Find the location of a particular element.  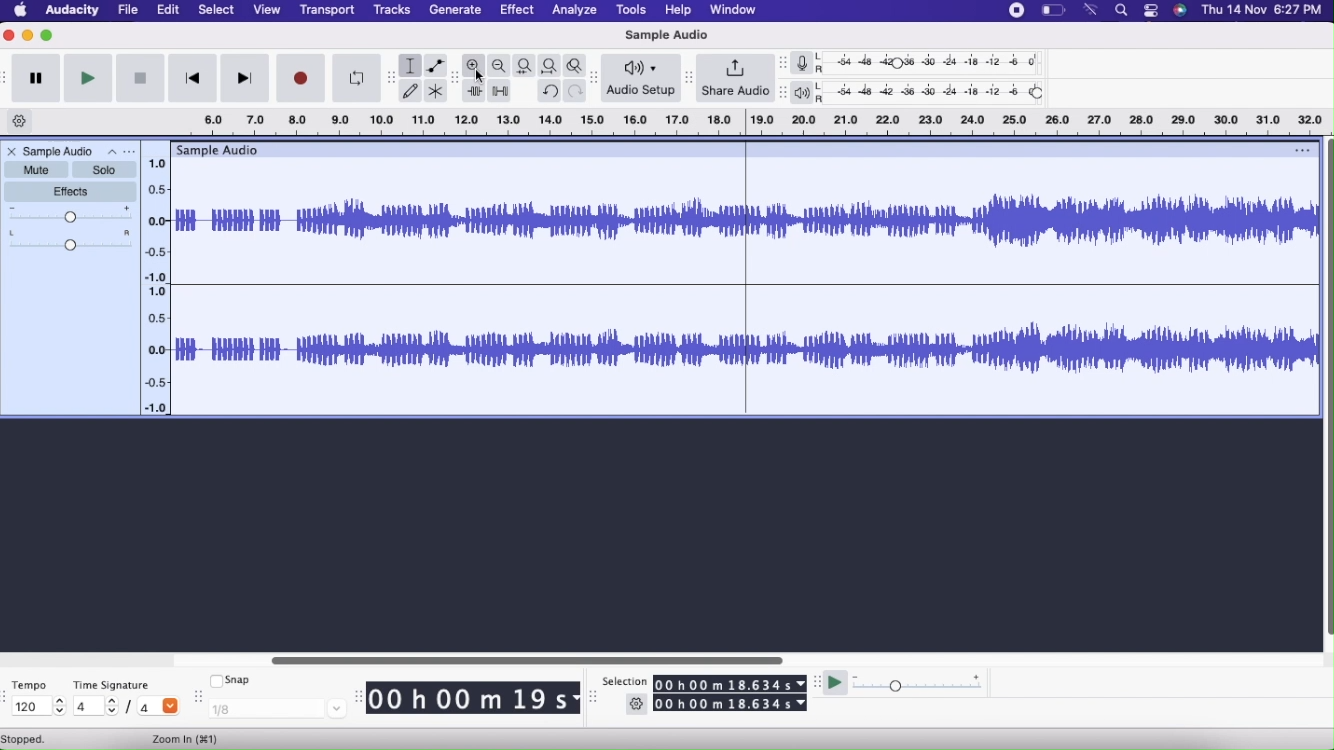

options is located at coordinates (1291, 149).